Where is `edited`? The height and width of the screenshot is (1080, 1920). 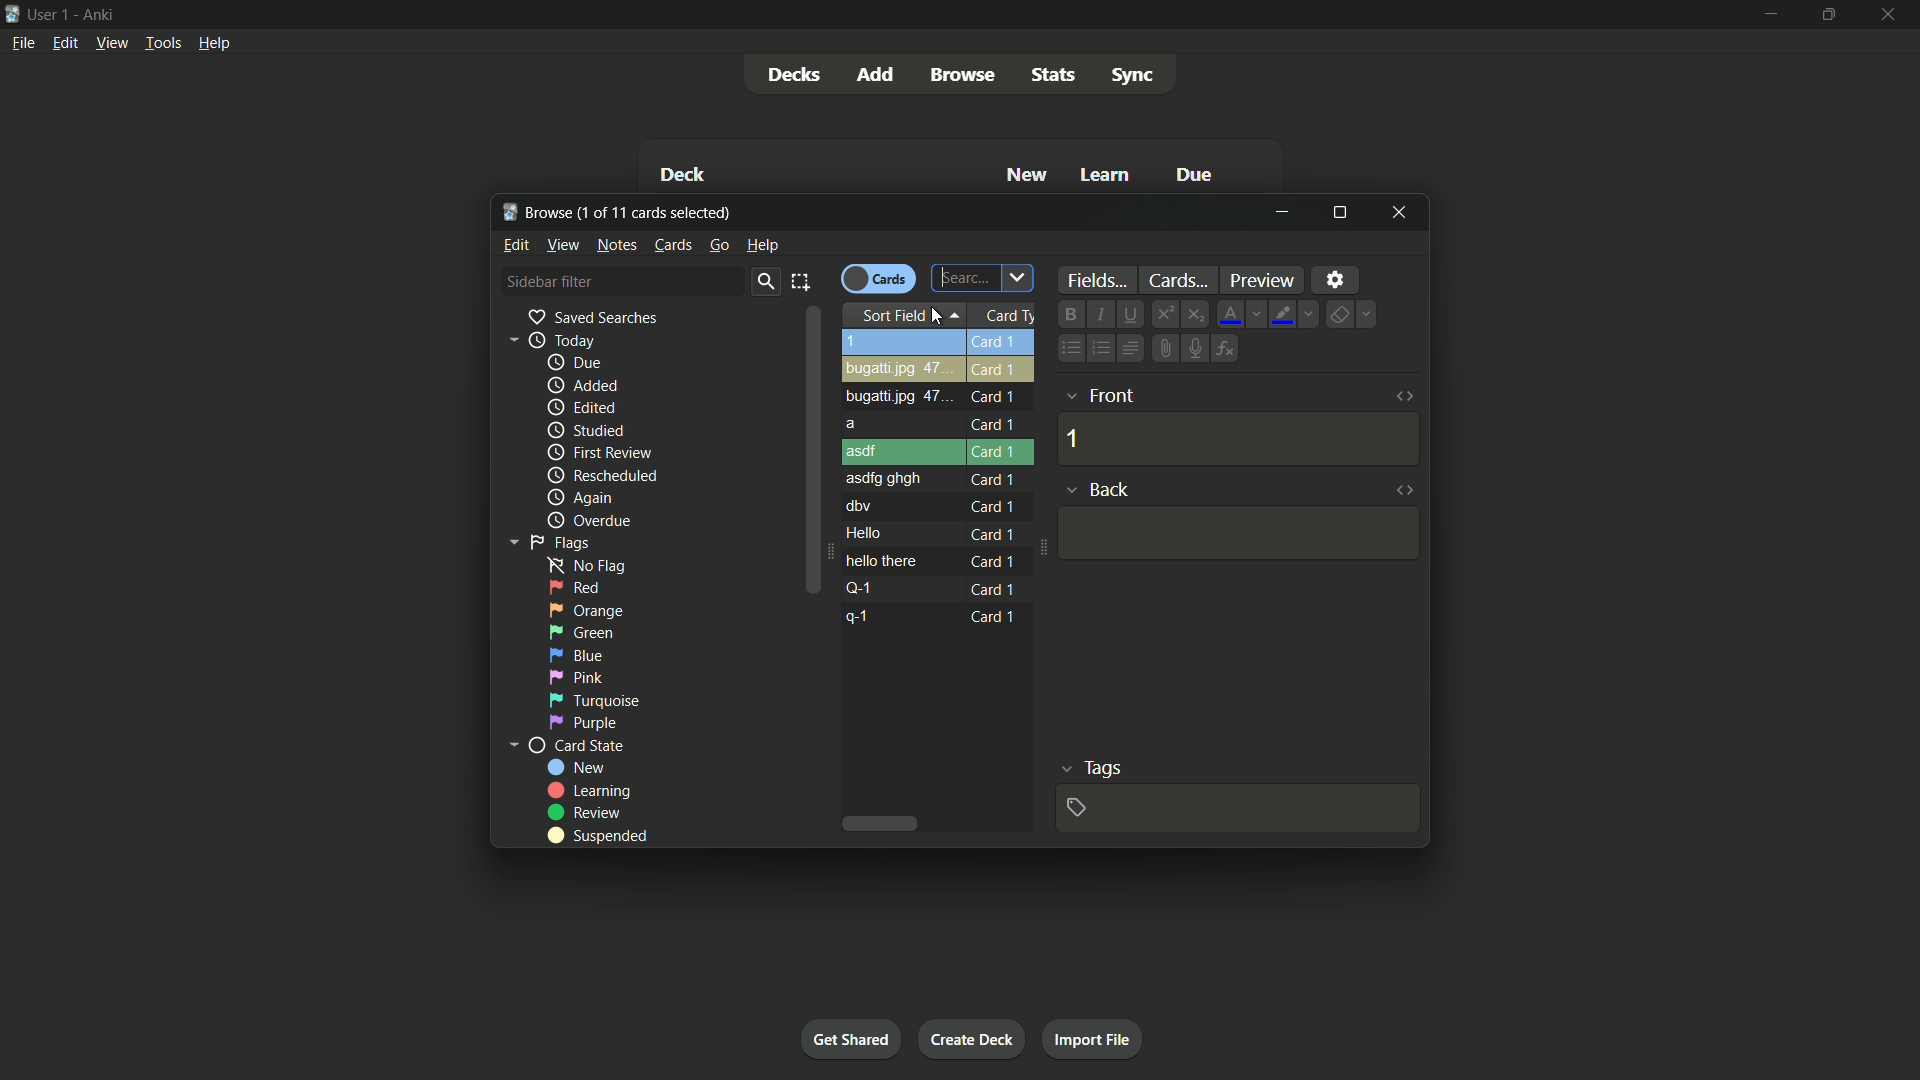
edited is located at coordinates (580, 407).